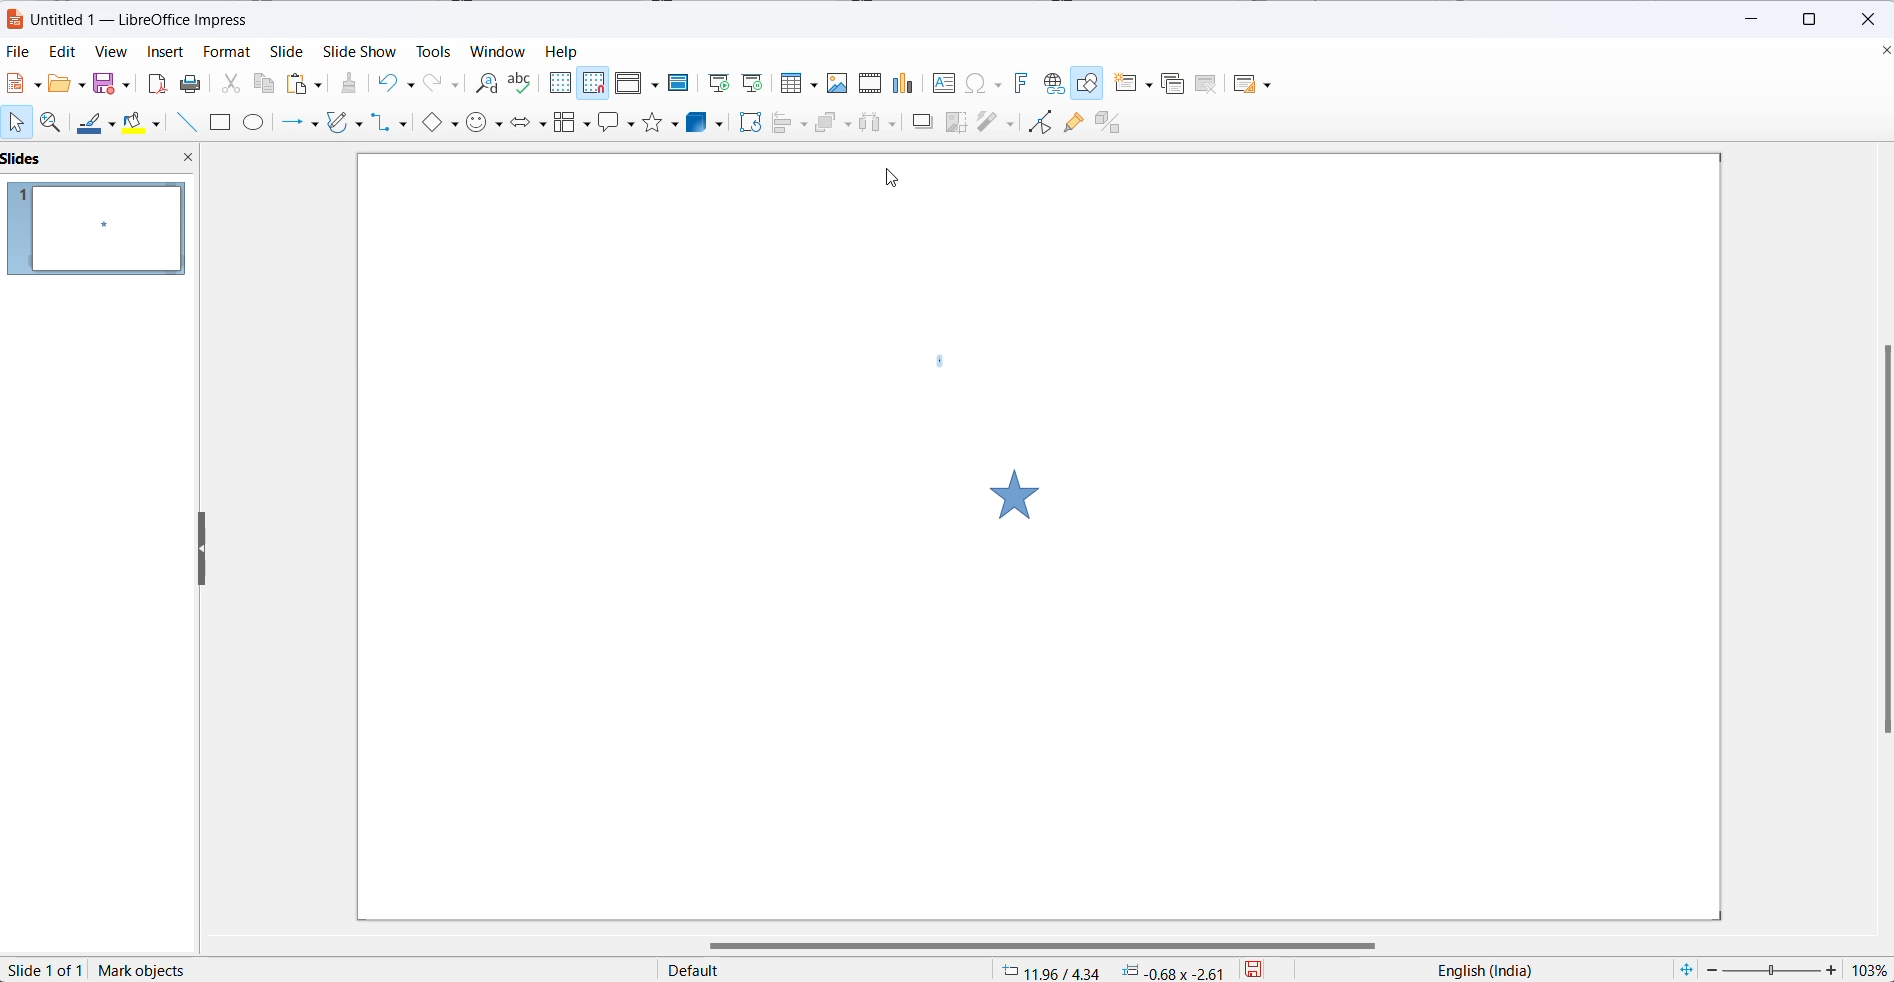 The image size is (1894, 982). I want to click on insert audio and video, so click(868, 83).